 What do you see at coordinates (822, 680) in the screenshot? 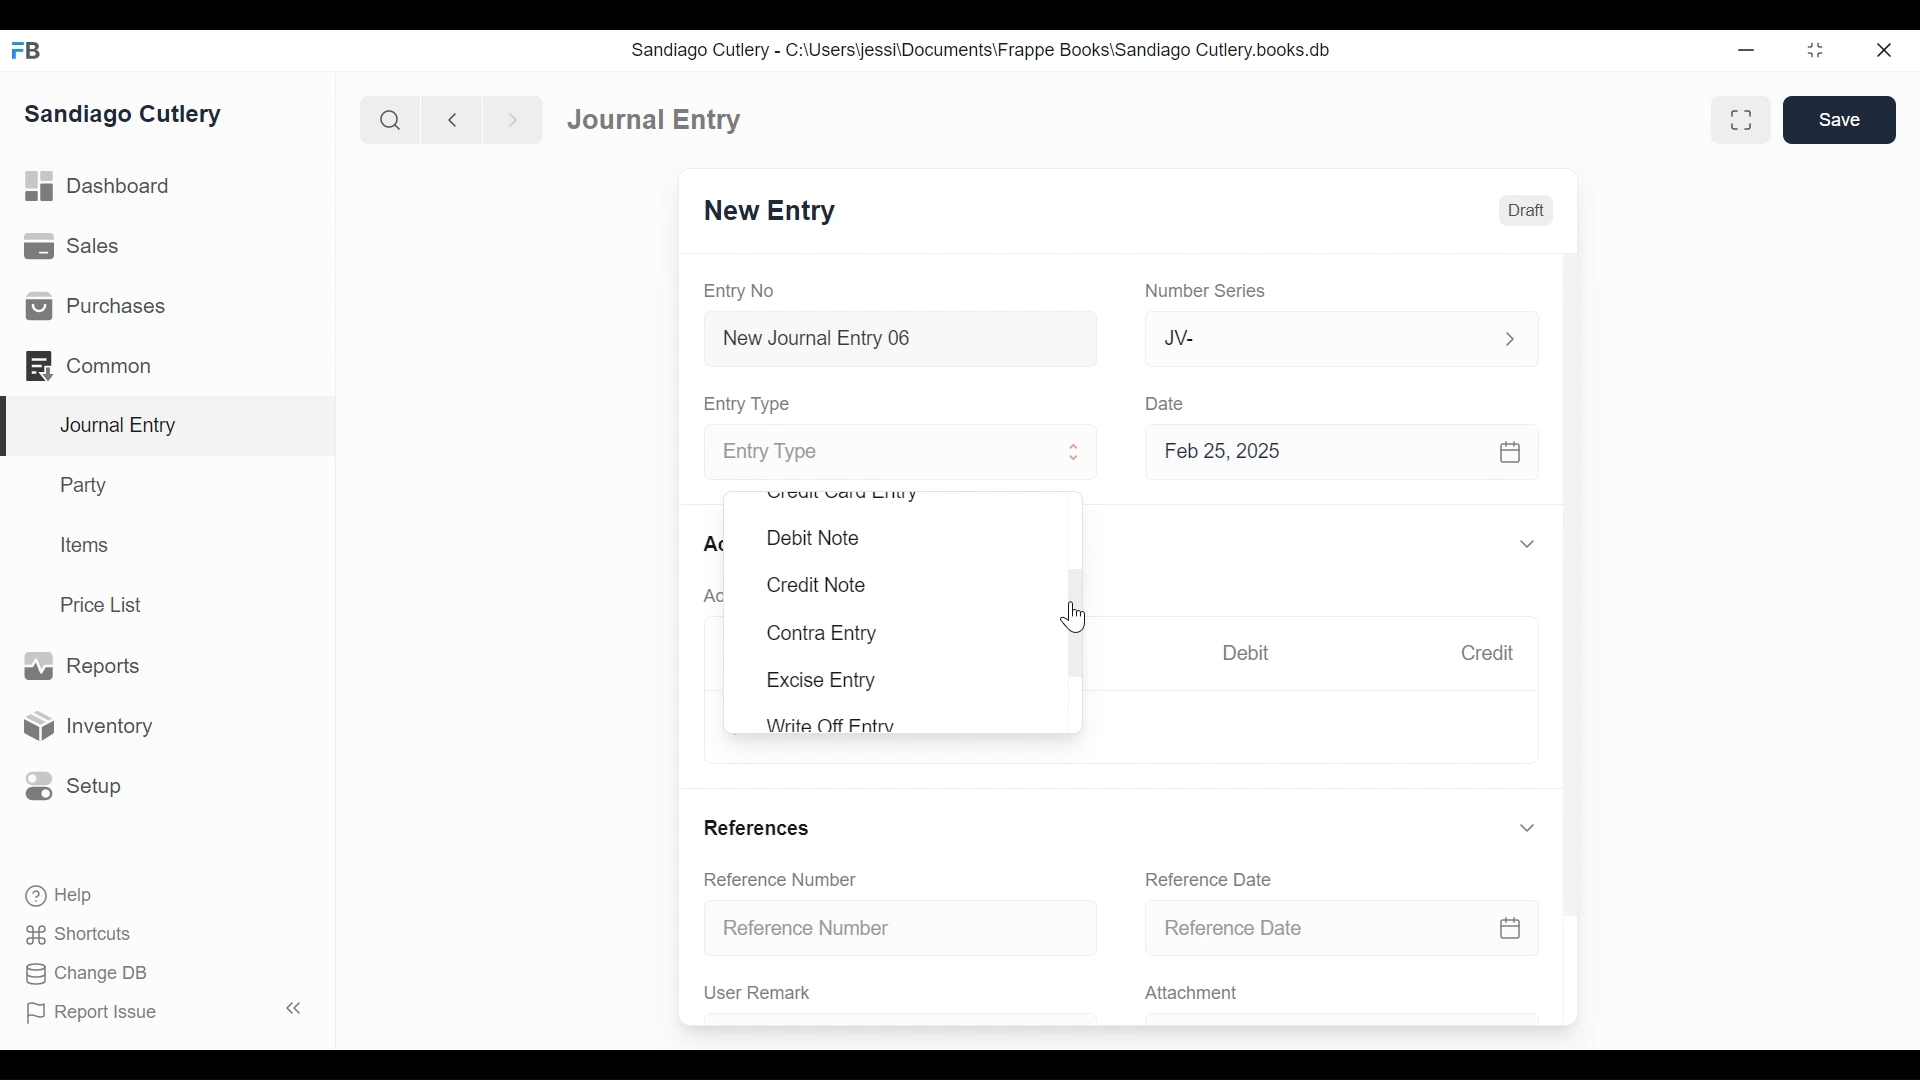
I see `Excise Entry` at bounding box center [822, 680].